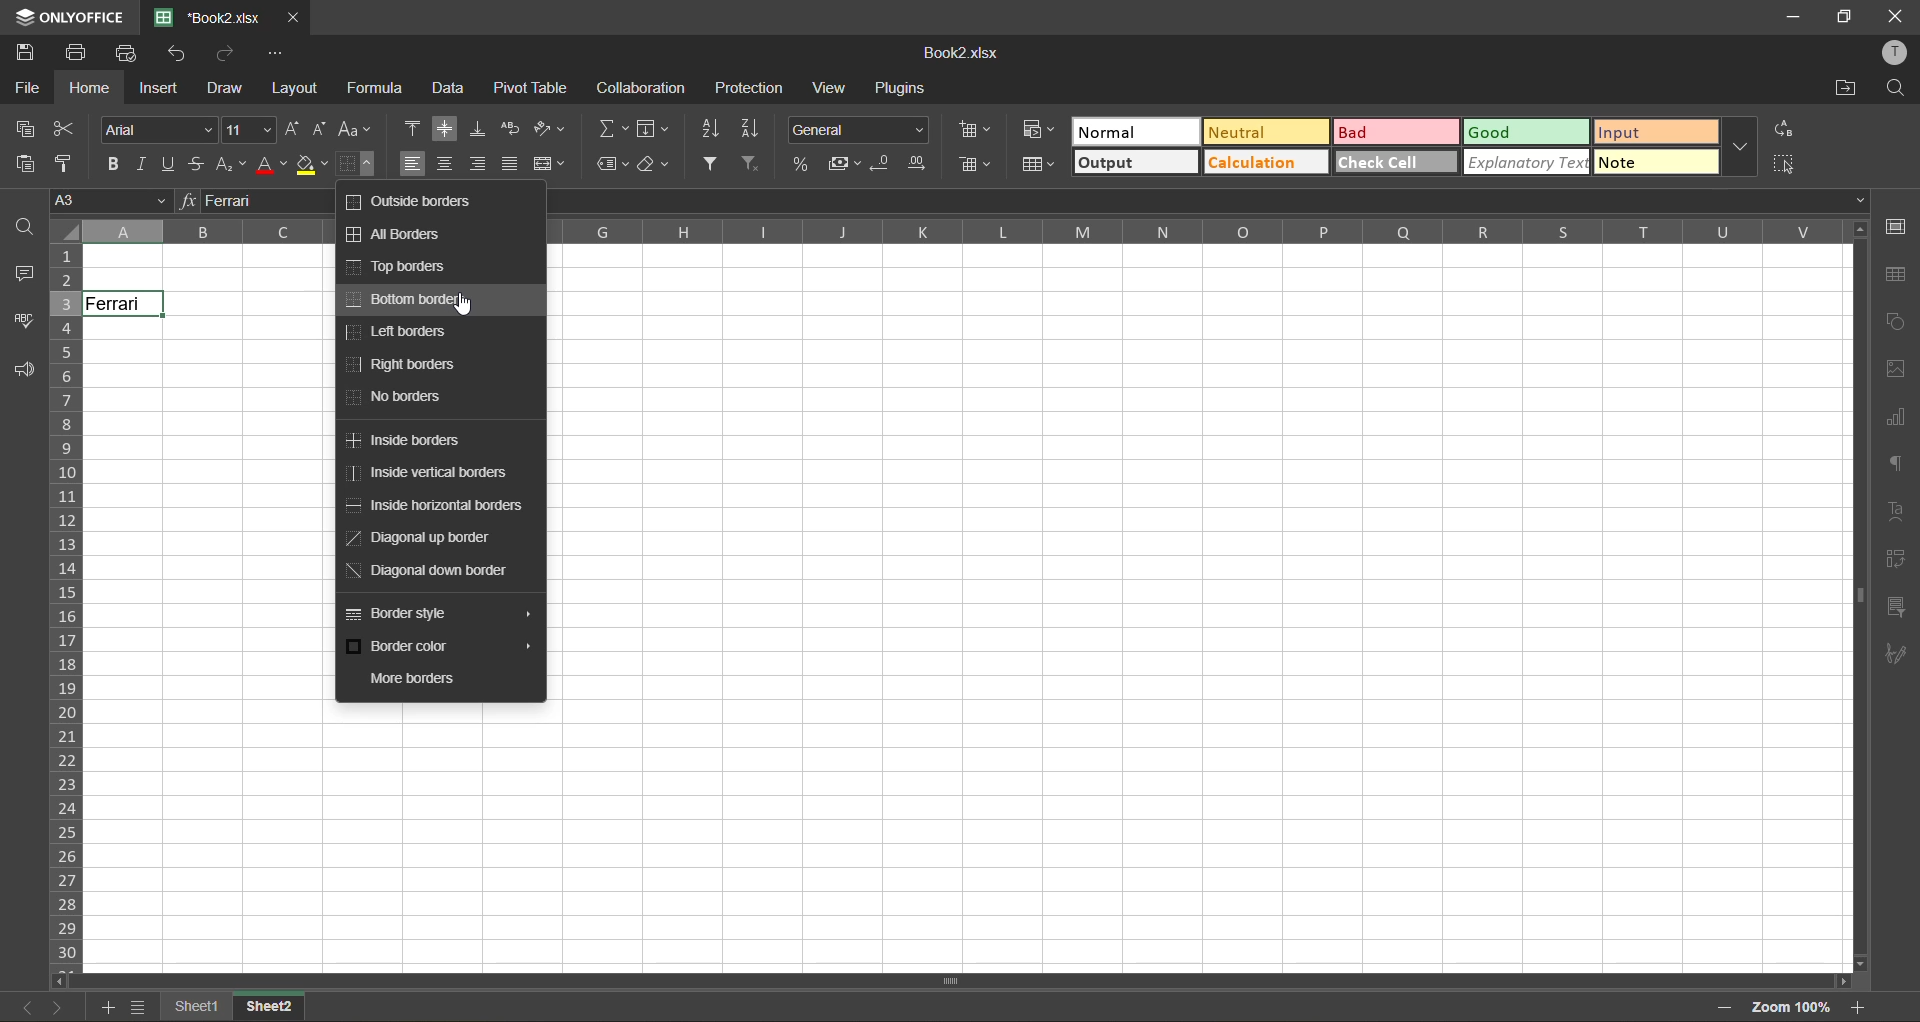 This screenshot has width=1920, height=1022. I want to click on insert cells, so click(972, 131).